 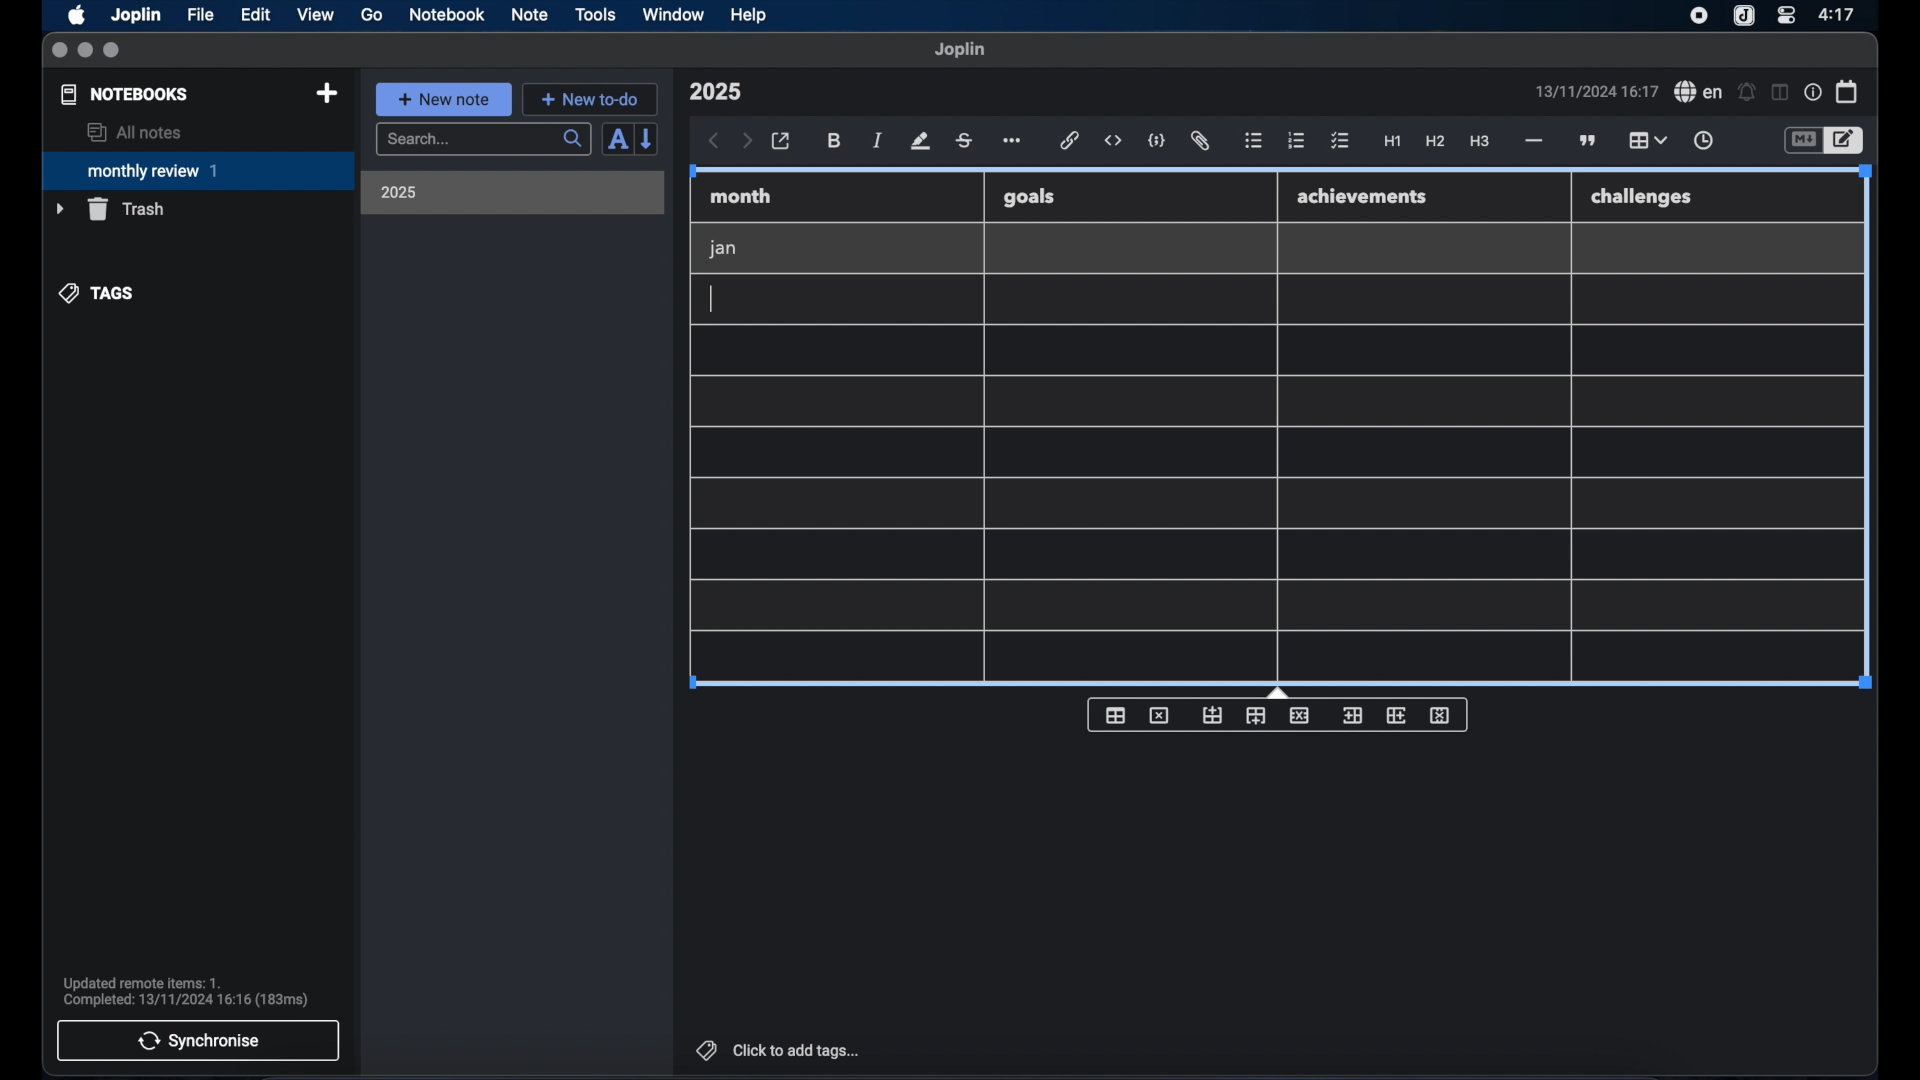 What do you see at coordinates (399, 192) in the screenshot?
I see `2025` at bounding box center [399, 192].